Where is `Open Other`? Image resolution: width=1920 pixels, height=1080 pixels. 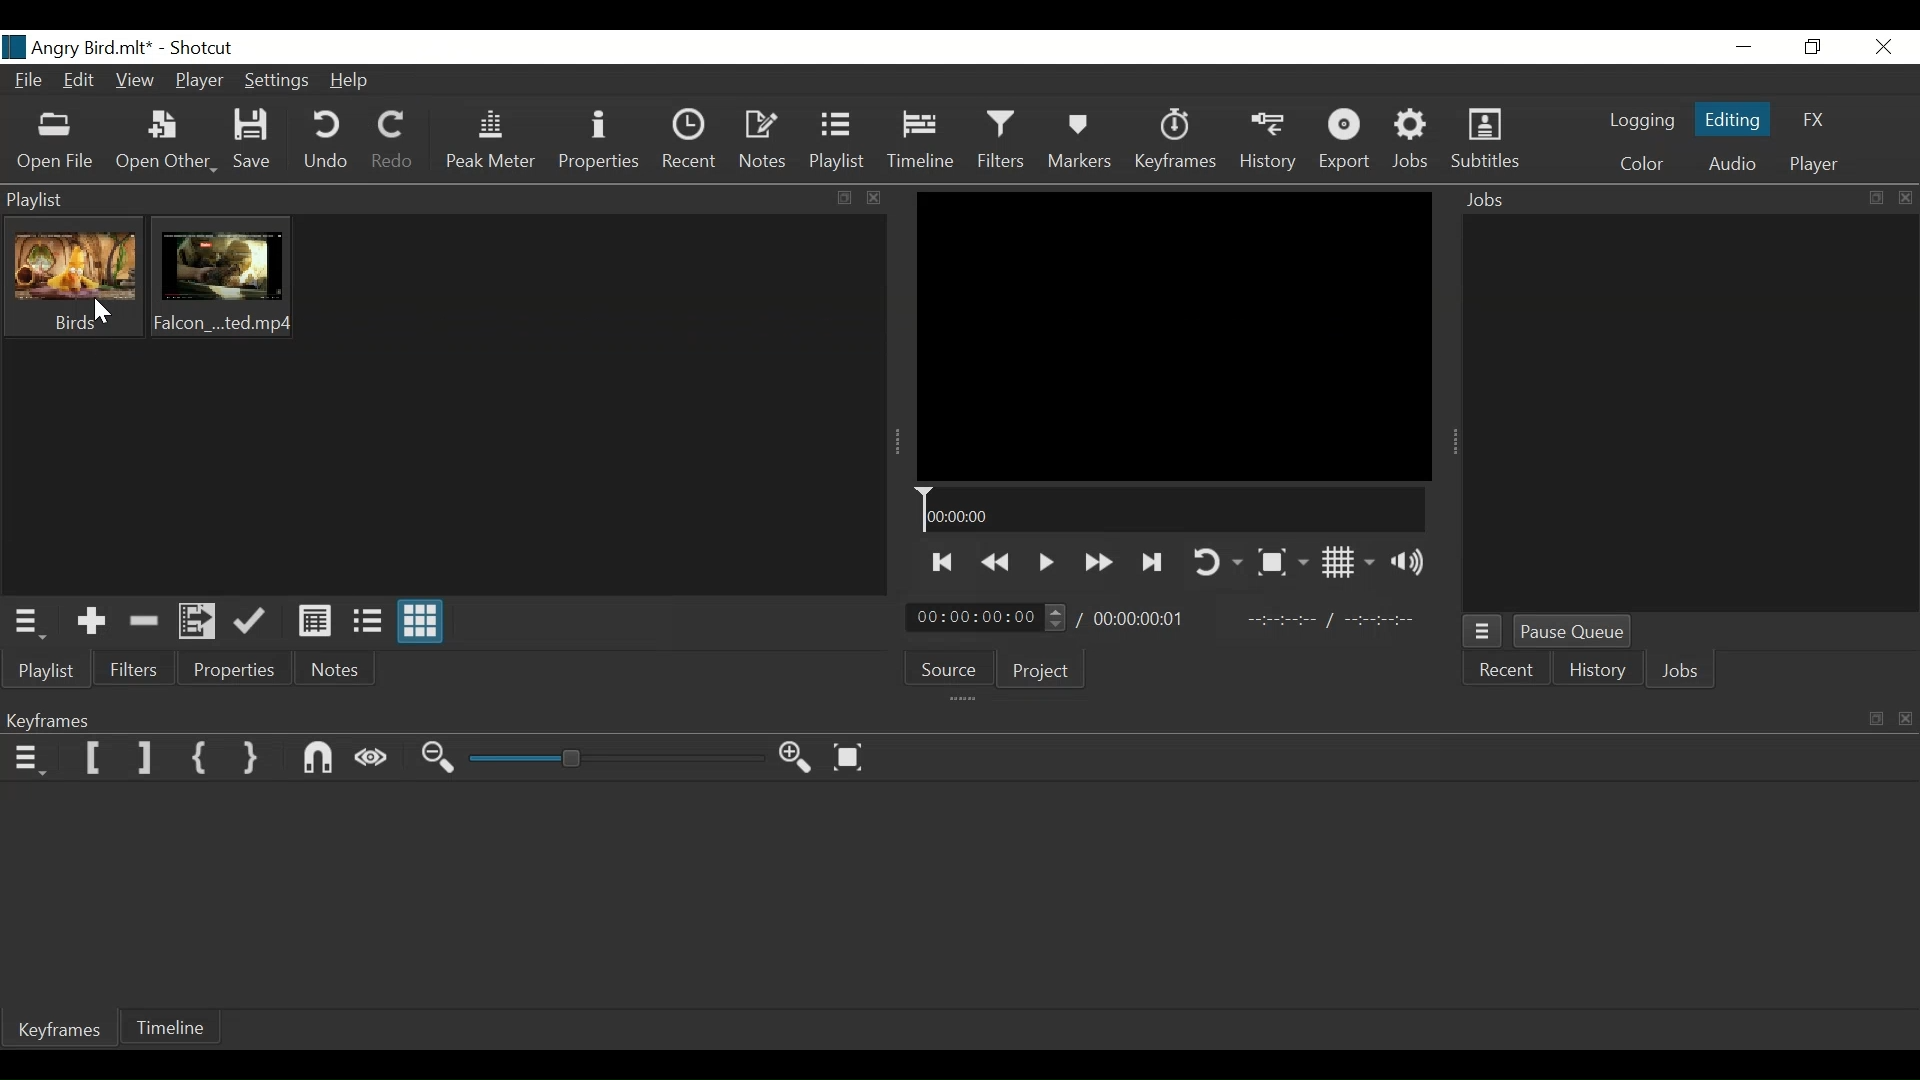
Open Other is located at coordinates (167, 143).